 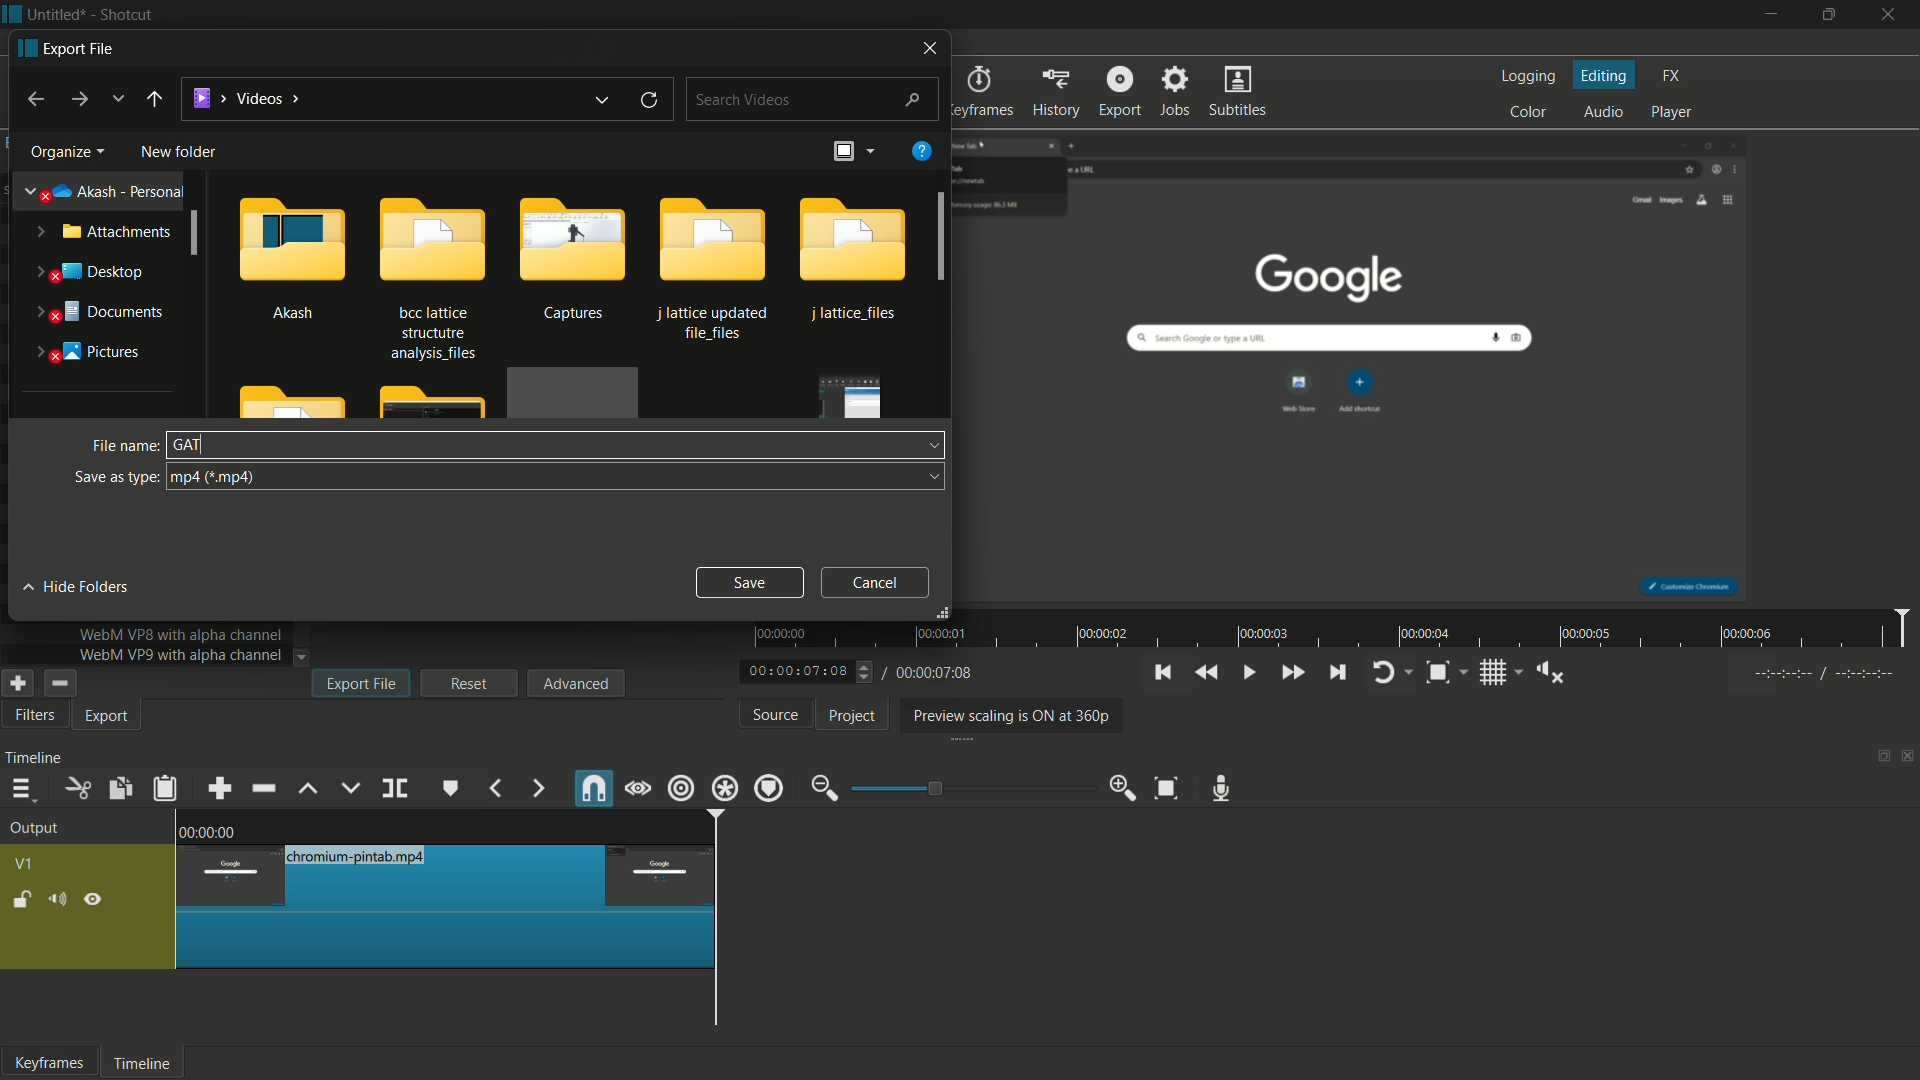 What do you see at coordinates (121, 448) in the screenshot?
I see `file name` at bounding box center [121, 448].